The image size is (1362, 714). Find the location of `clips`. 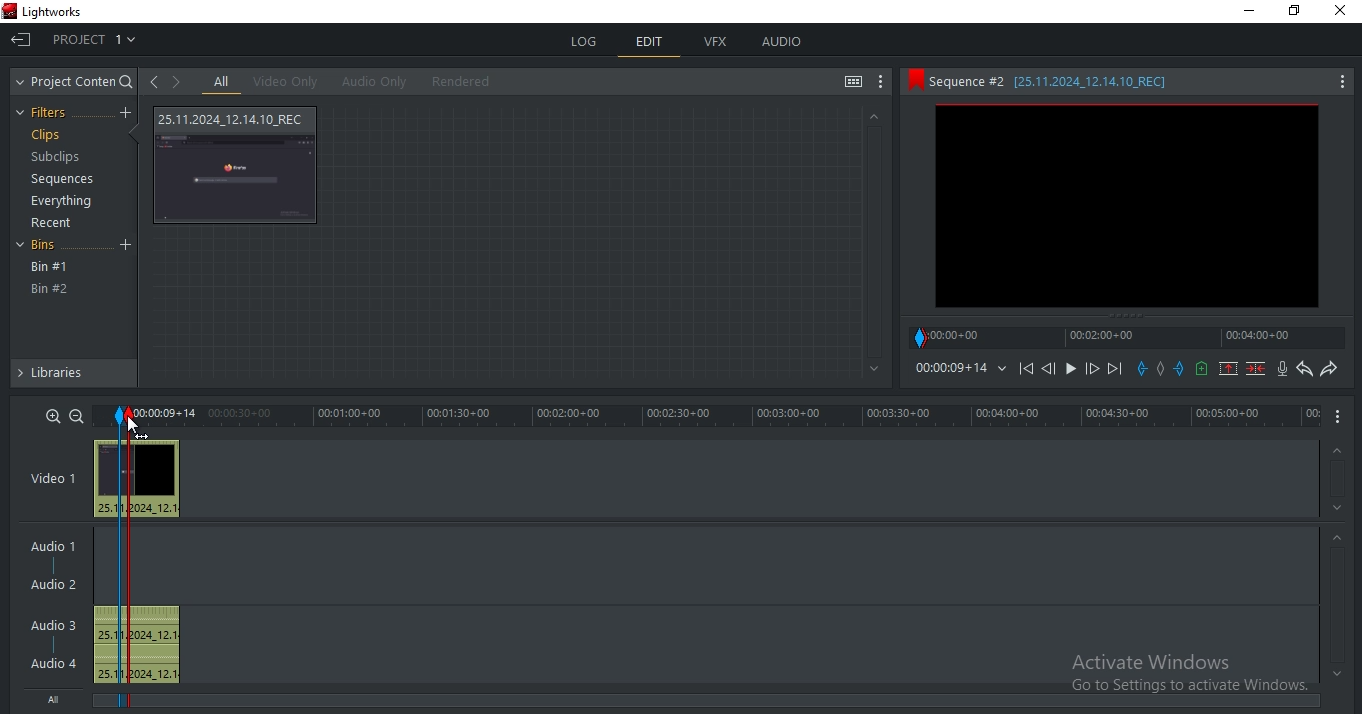

clips is located at coordinates (45, 135).